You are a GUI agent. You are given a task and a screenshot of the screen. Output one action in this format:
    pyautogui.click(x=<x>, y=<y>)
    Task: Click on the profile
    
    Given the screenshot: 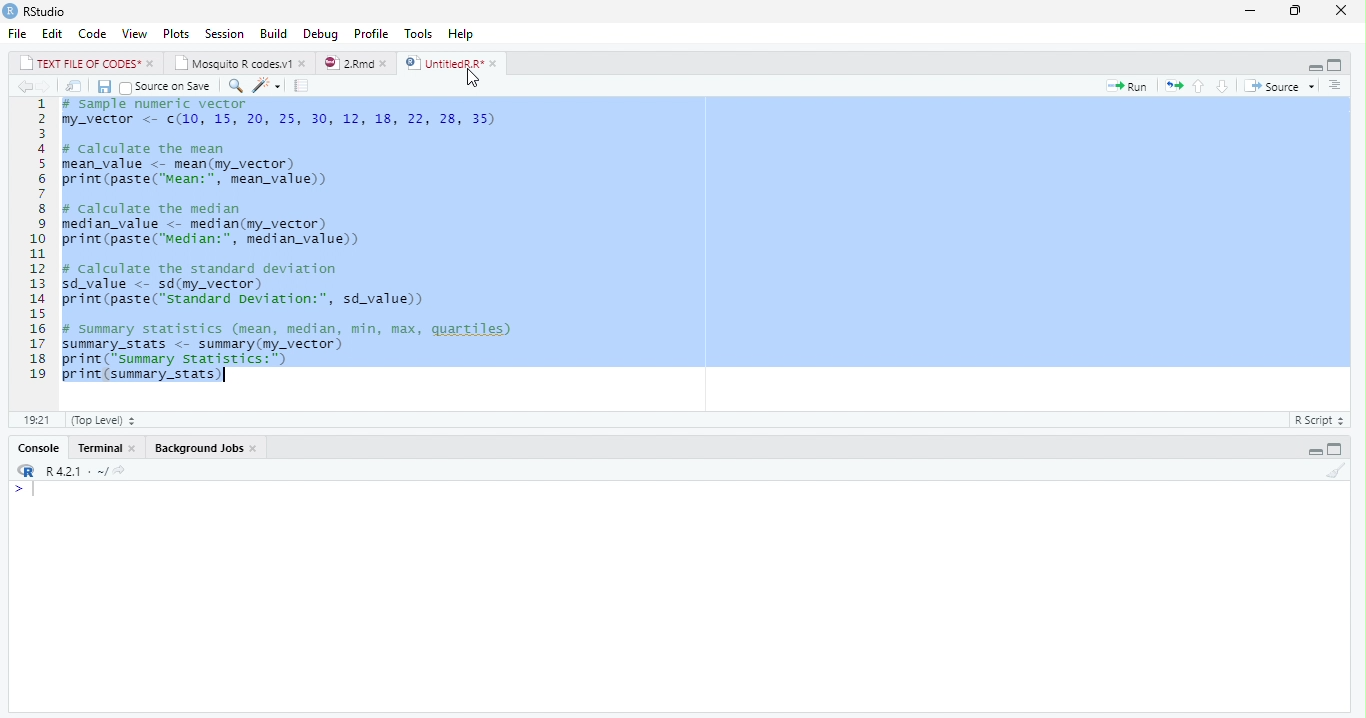 What is the action you would take?
    pyautogui.click(x=371, y=34)
    